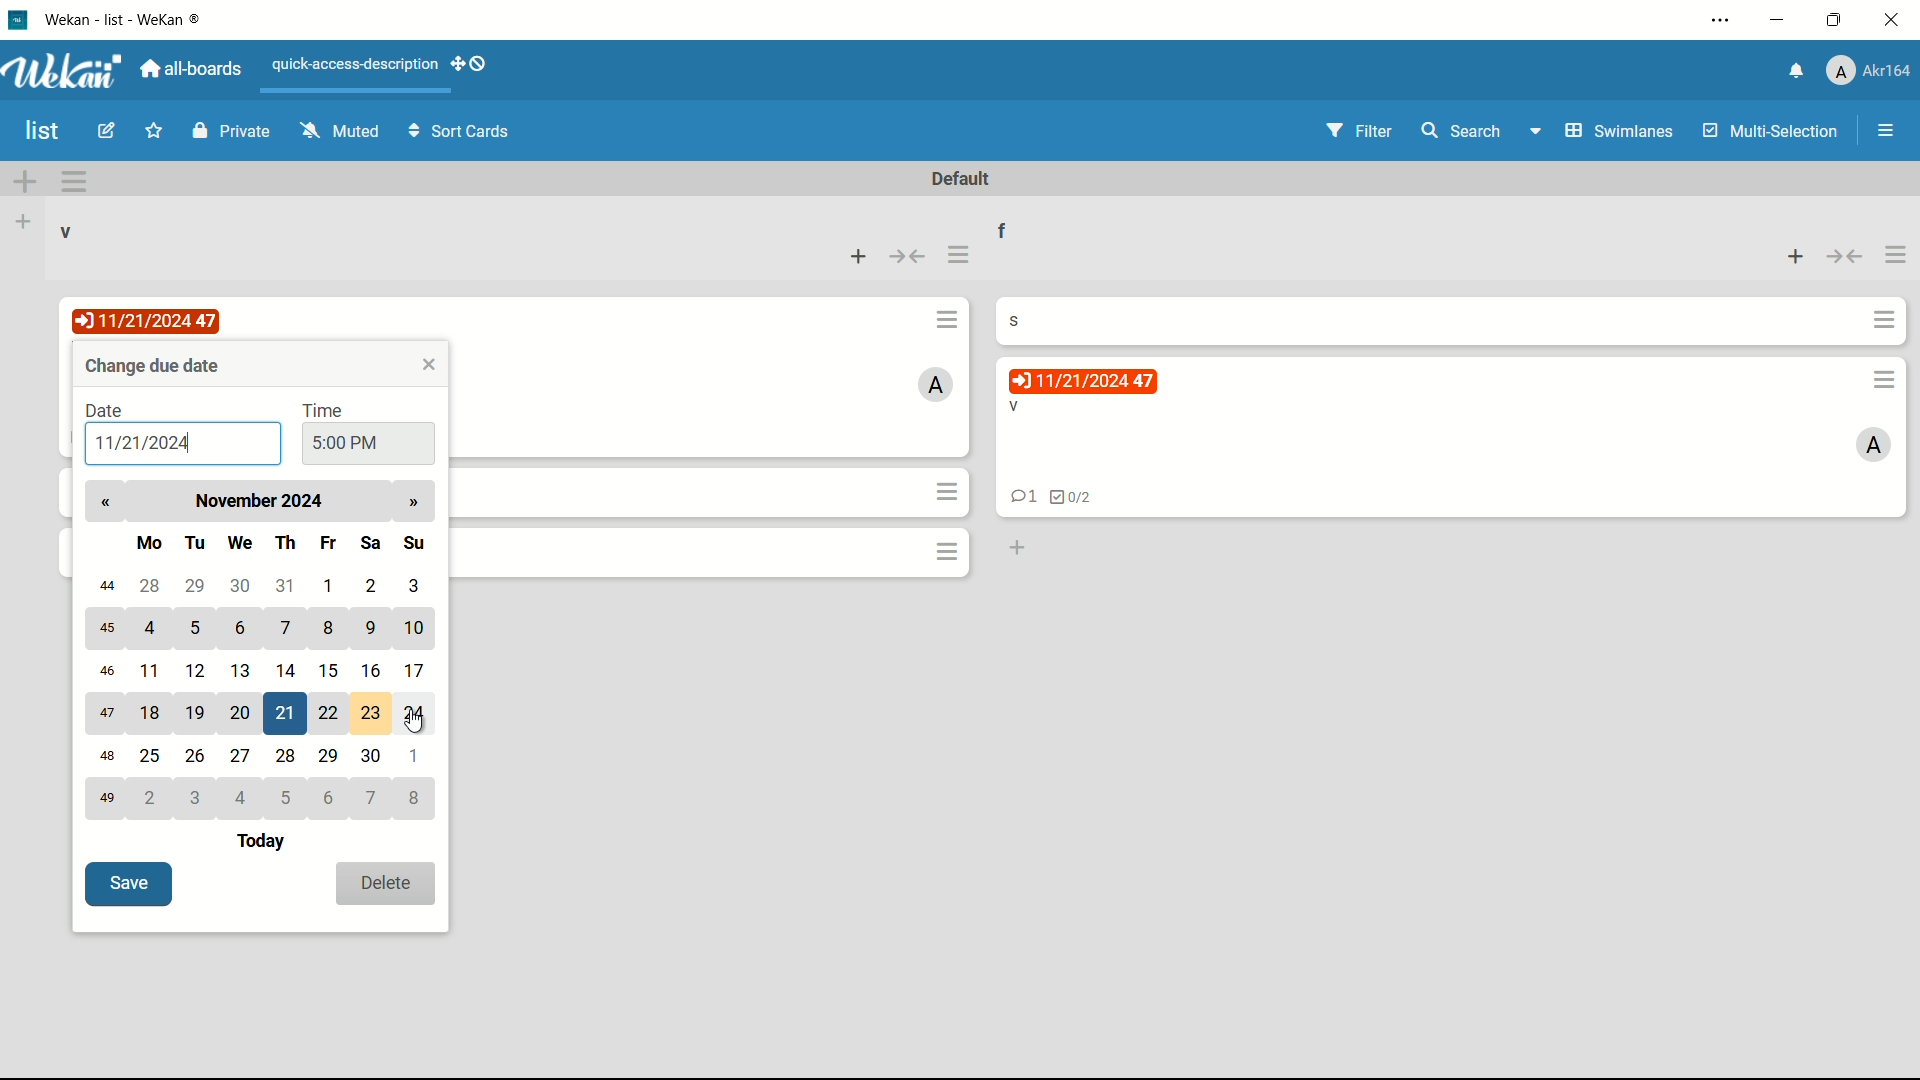  Describe the element at coordinates (950, 491) in the screenshot. I see `card actions` at that location.